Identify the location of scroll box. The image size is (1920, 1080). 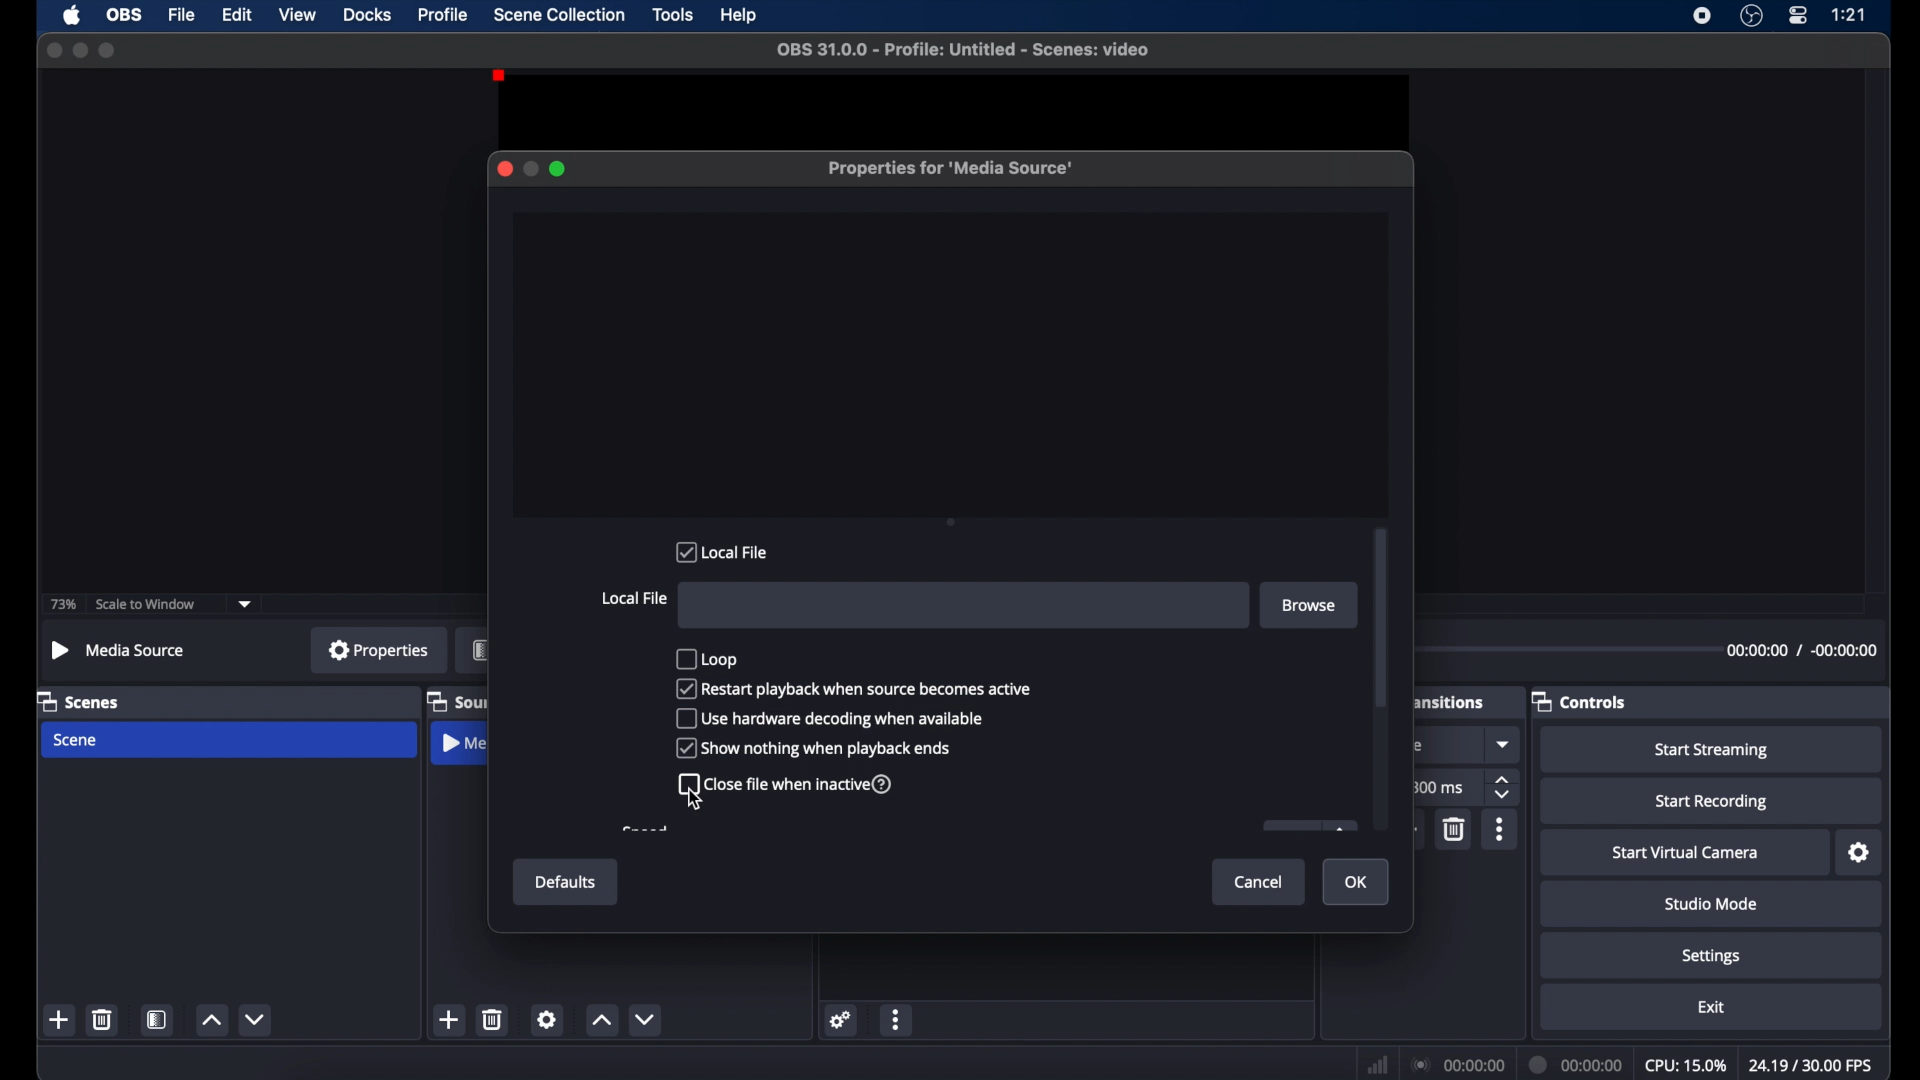
(1381, 617).